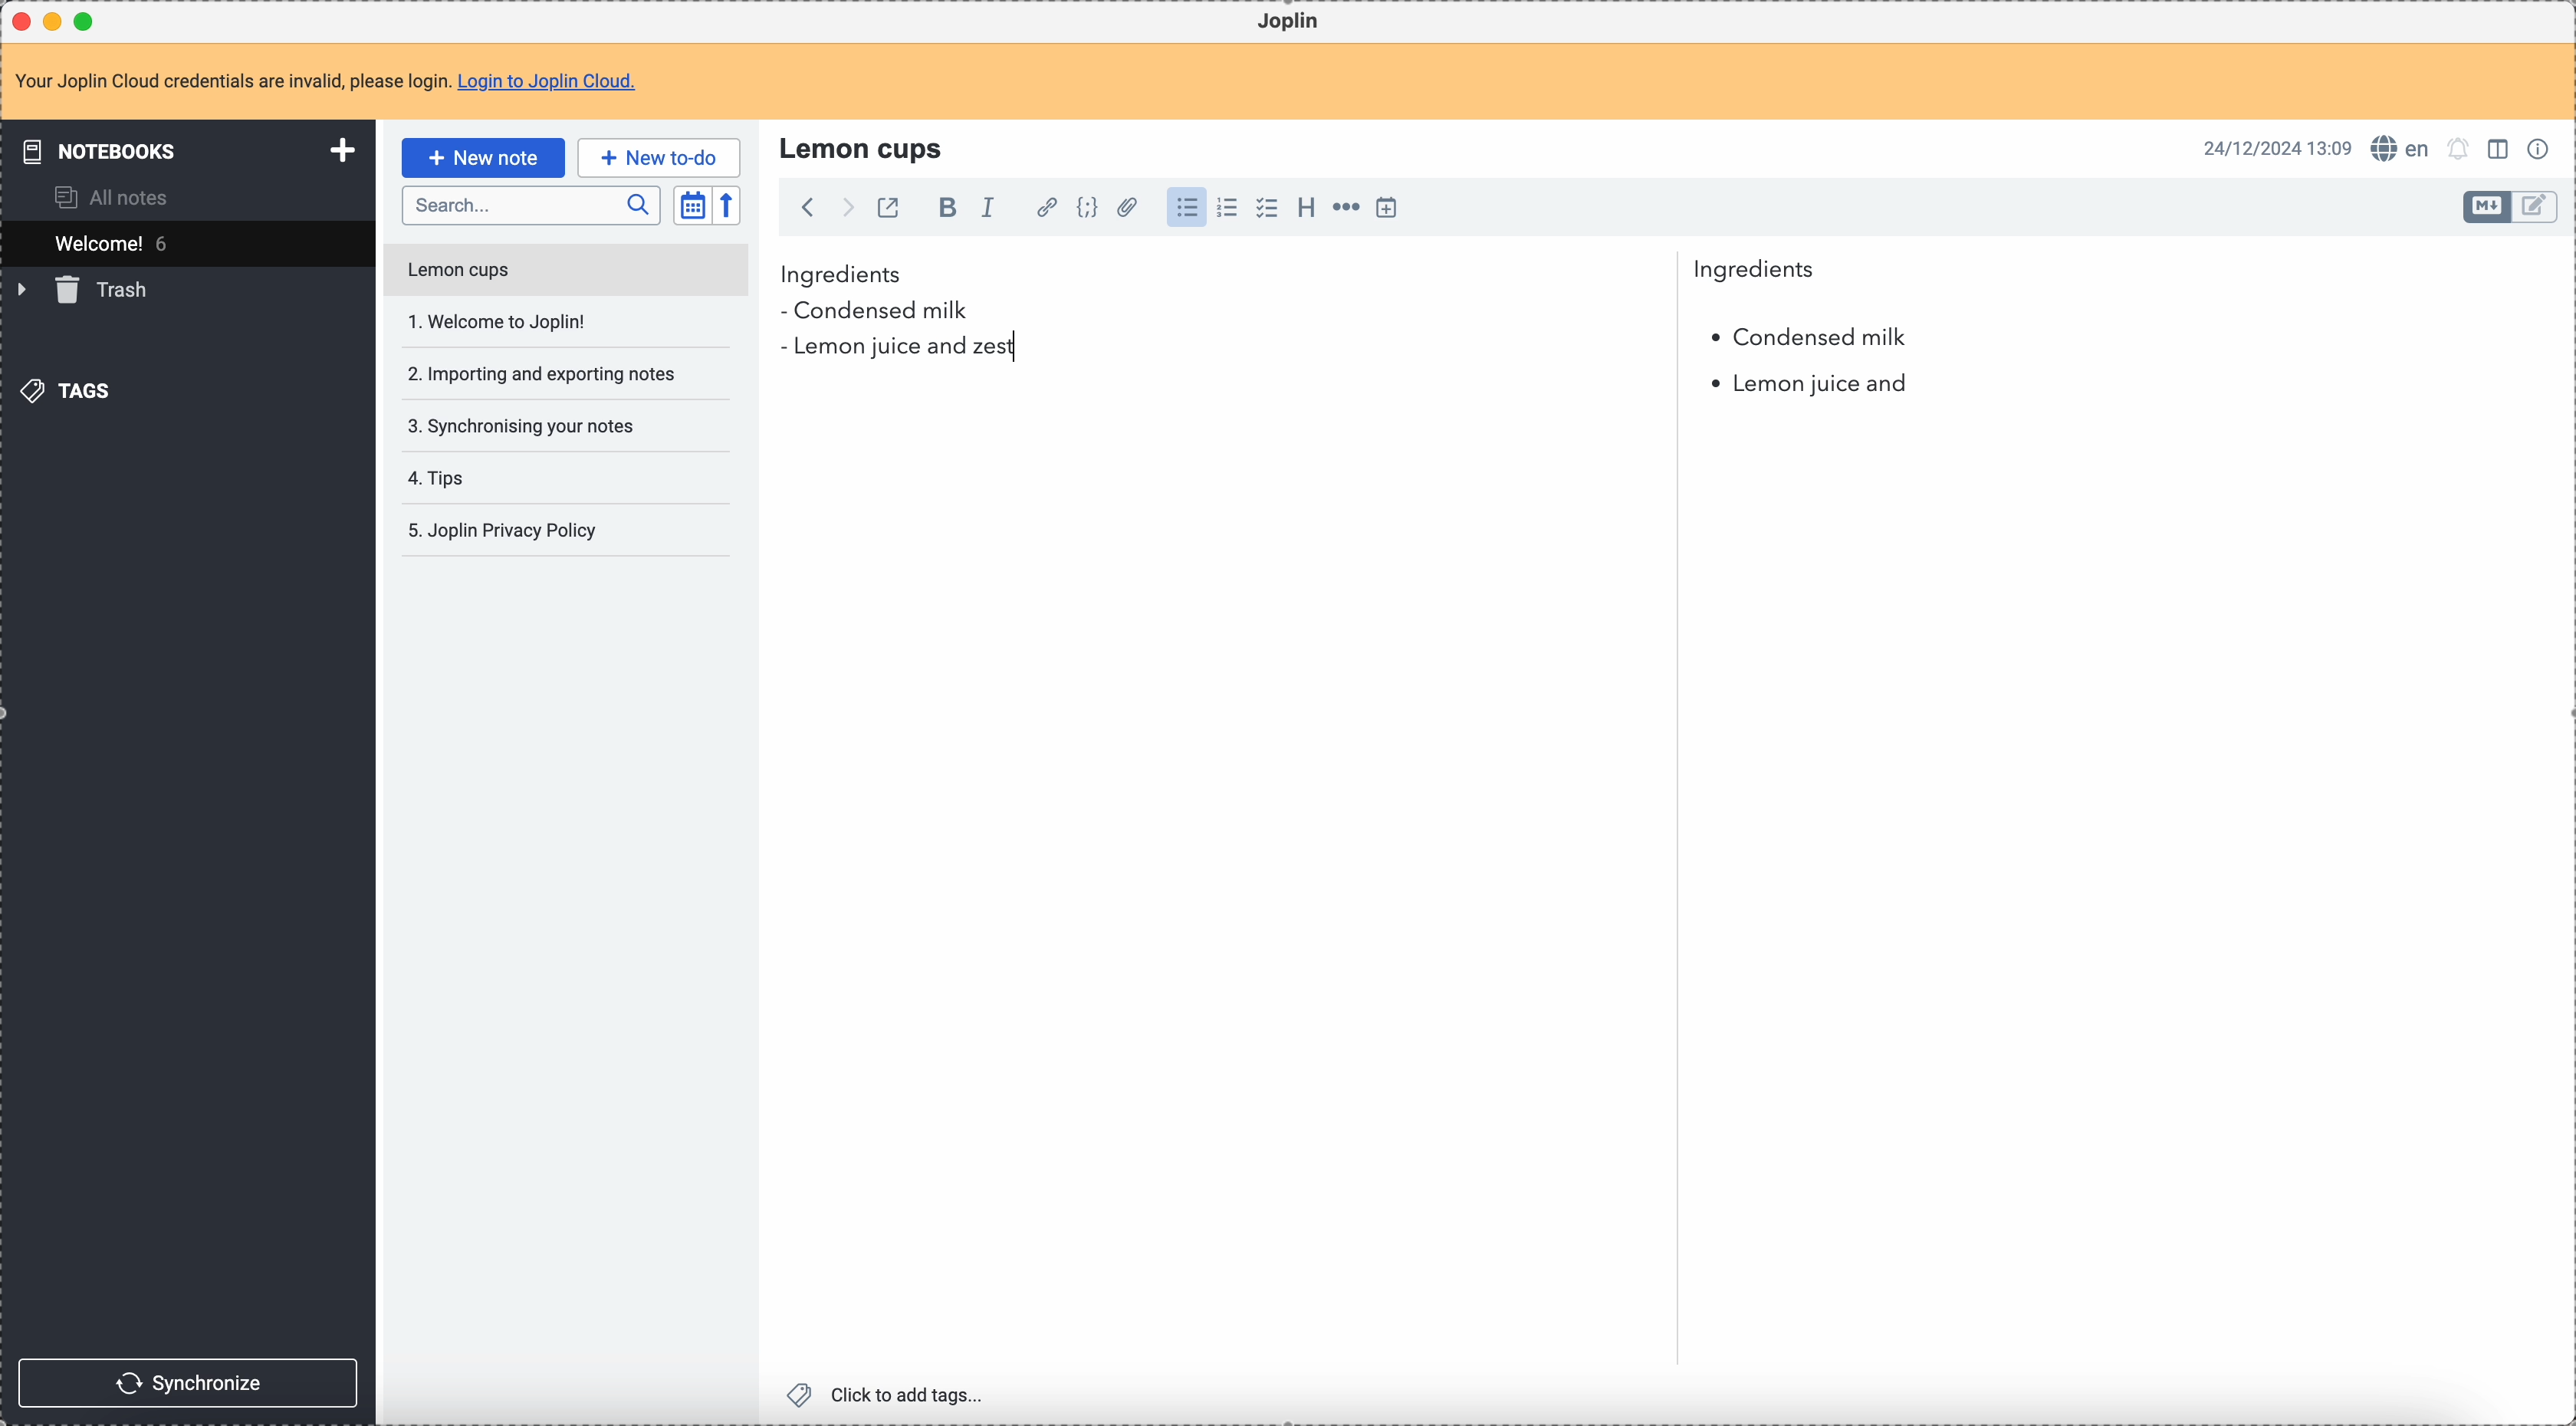 The width and height of the screenshot is (2576, 1426). Describe the element at coordinates (520, 424) in the screenshot. I see `synchronising your notes` at that location.